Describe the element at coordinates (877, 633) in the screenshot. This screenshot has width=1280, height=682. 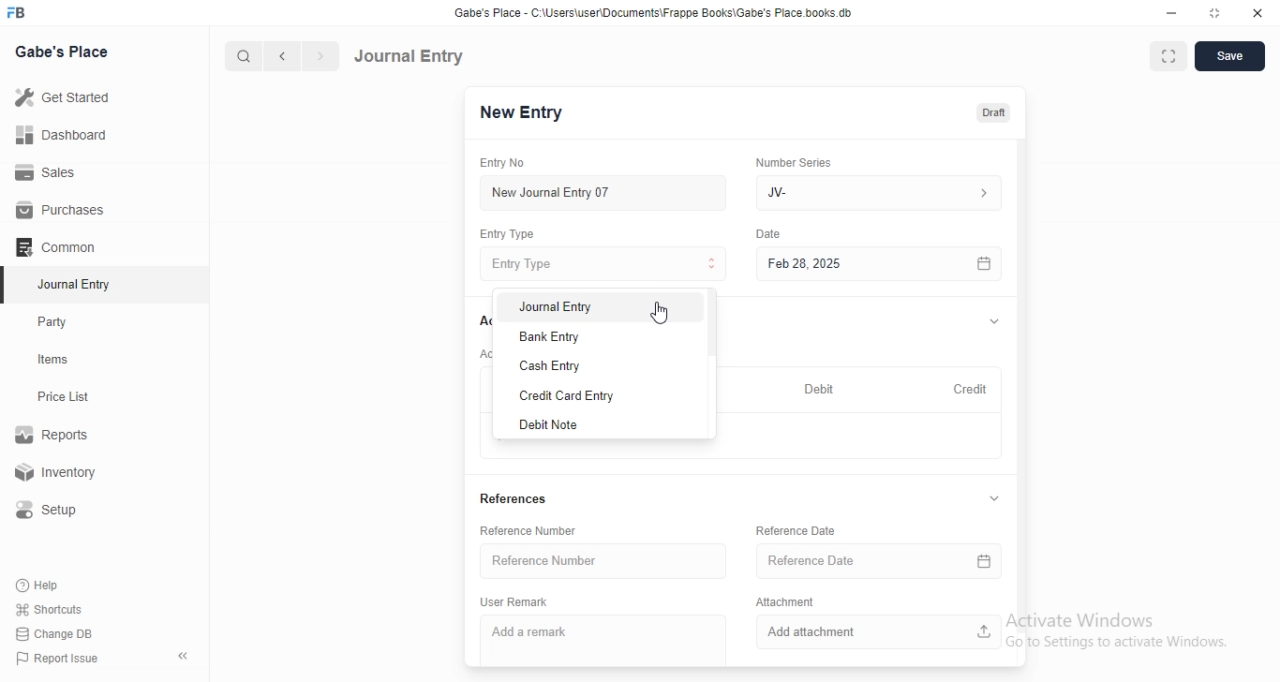
I see `Add attachment` at that location.